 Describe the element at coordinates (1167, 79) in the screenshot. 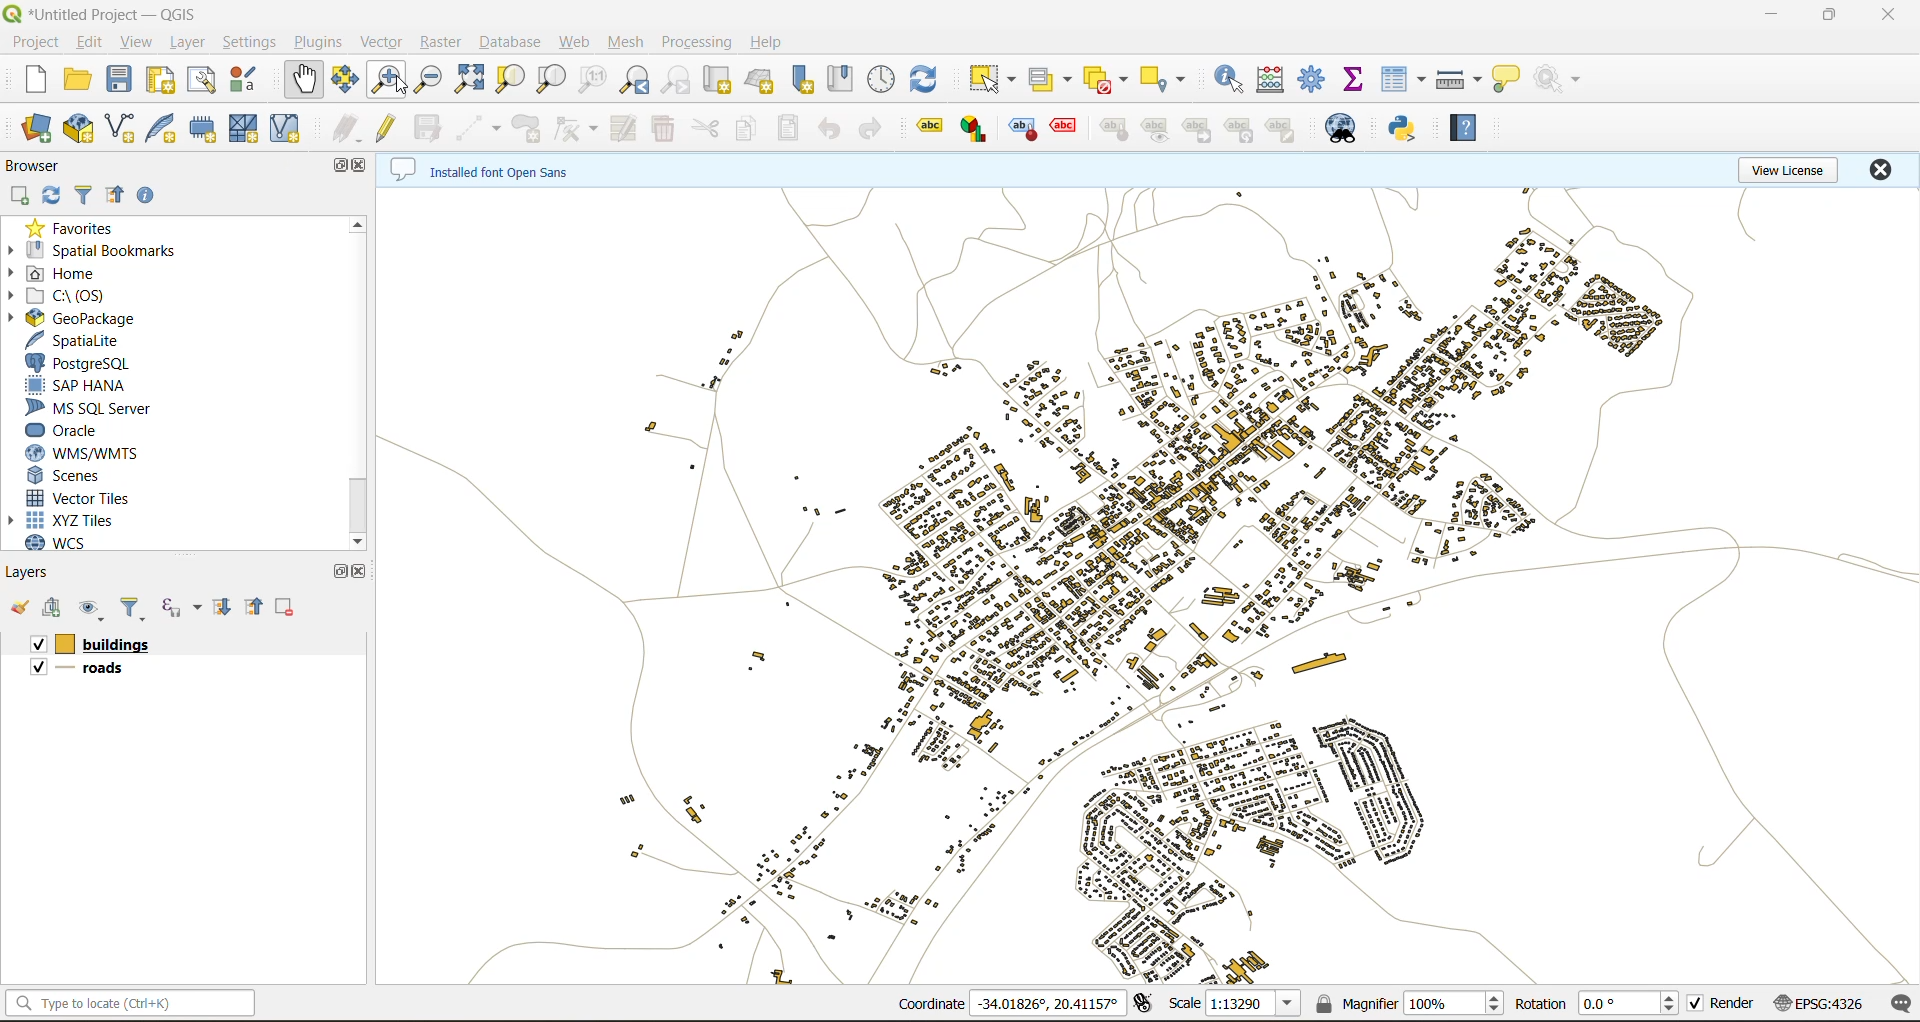

I see `select location` at that location.